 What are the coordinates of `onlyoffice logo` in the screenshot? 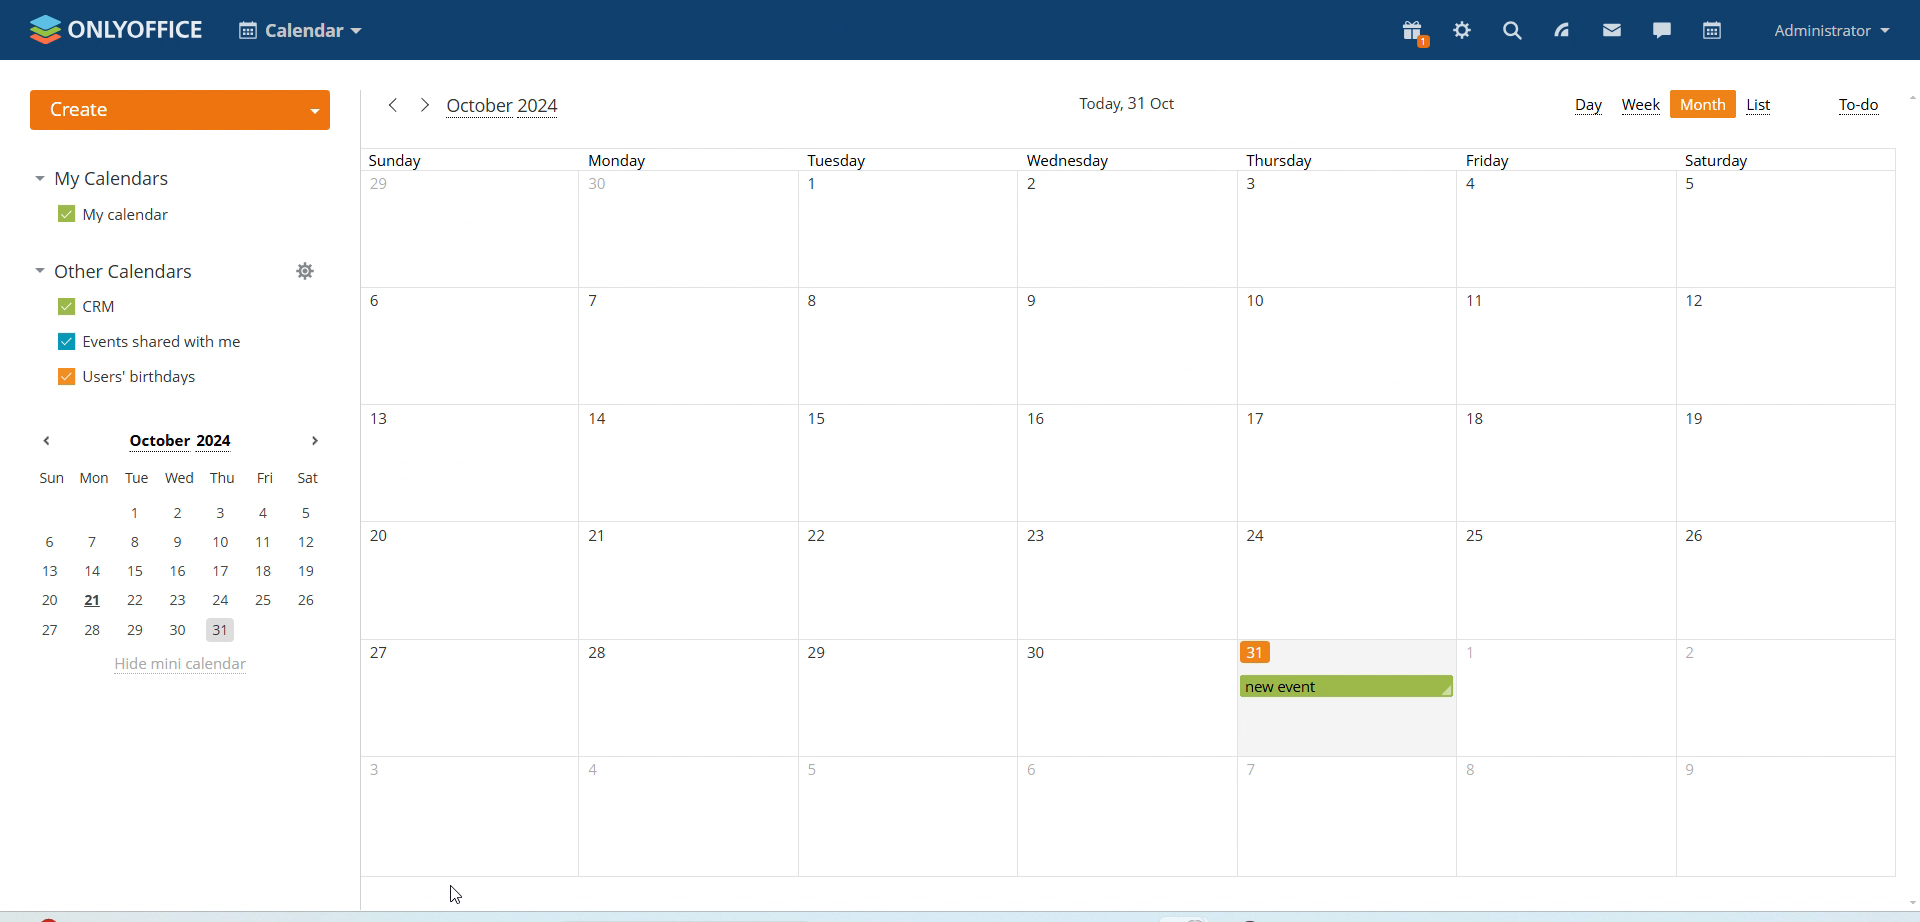 It's located at (116, 29).